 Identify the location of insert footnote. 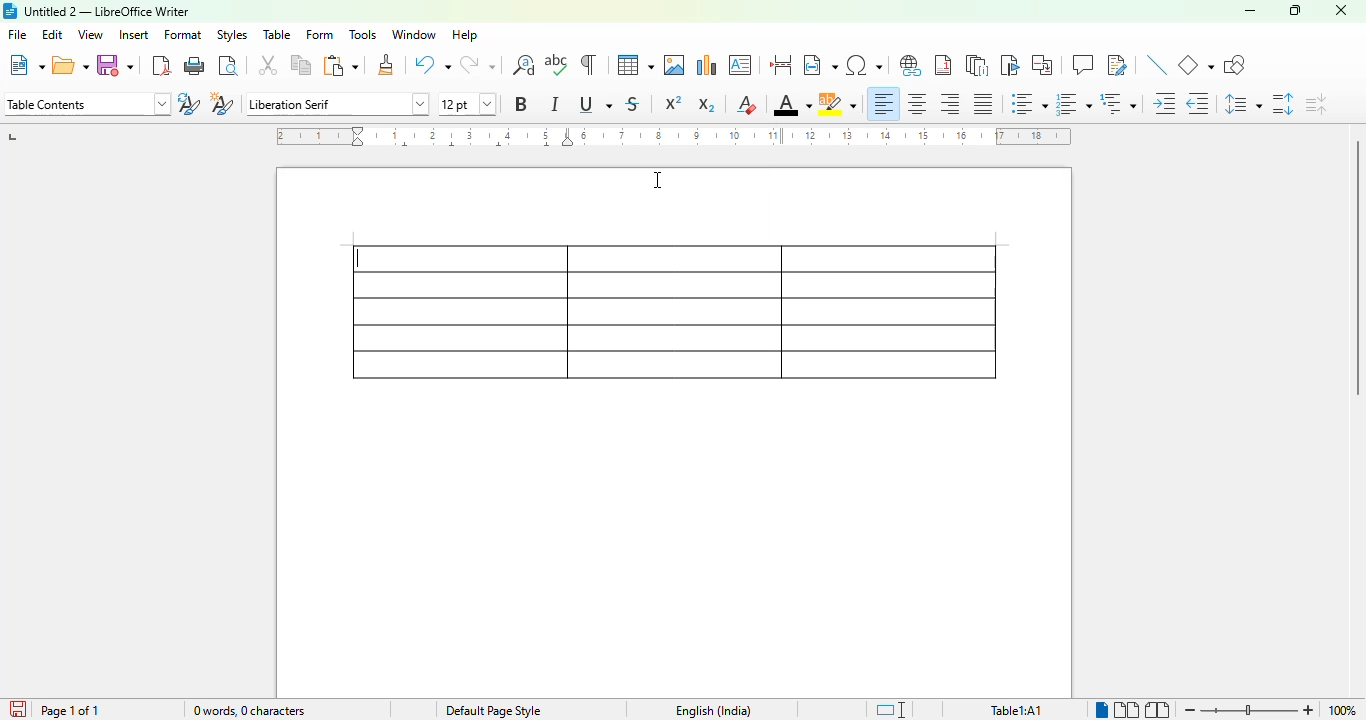
(943, 64).